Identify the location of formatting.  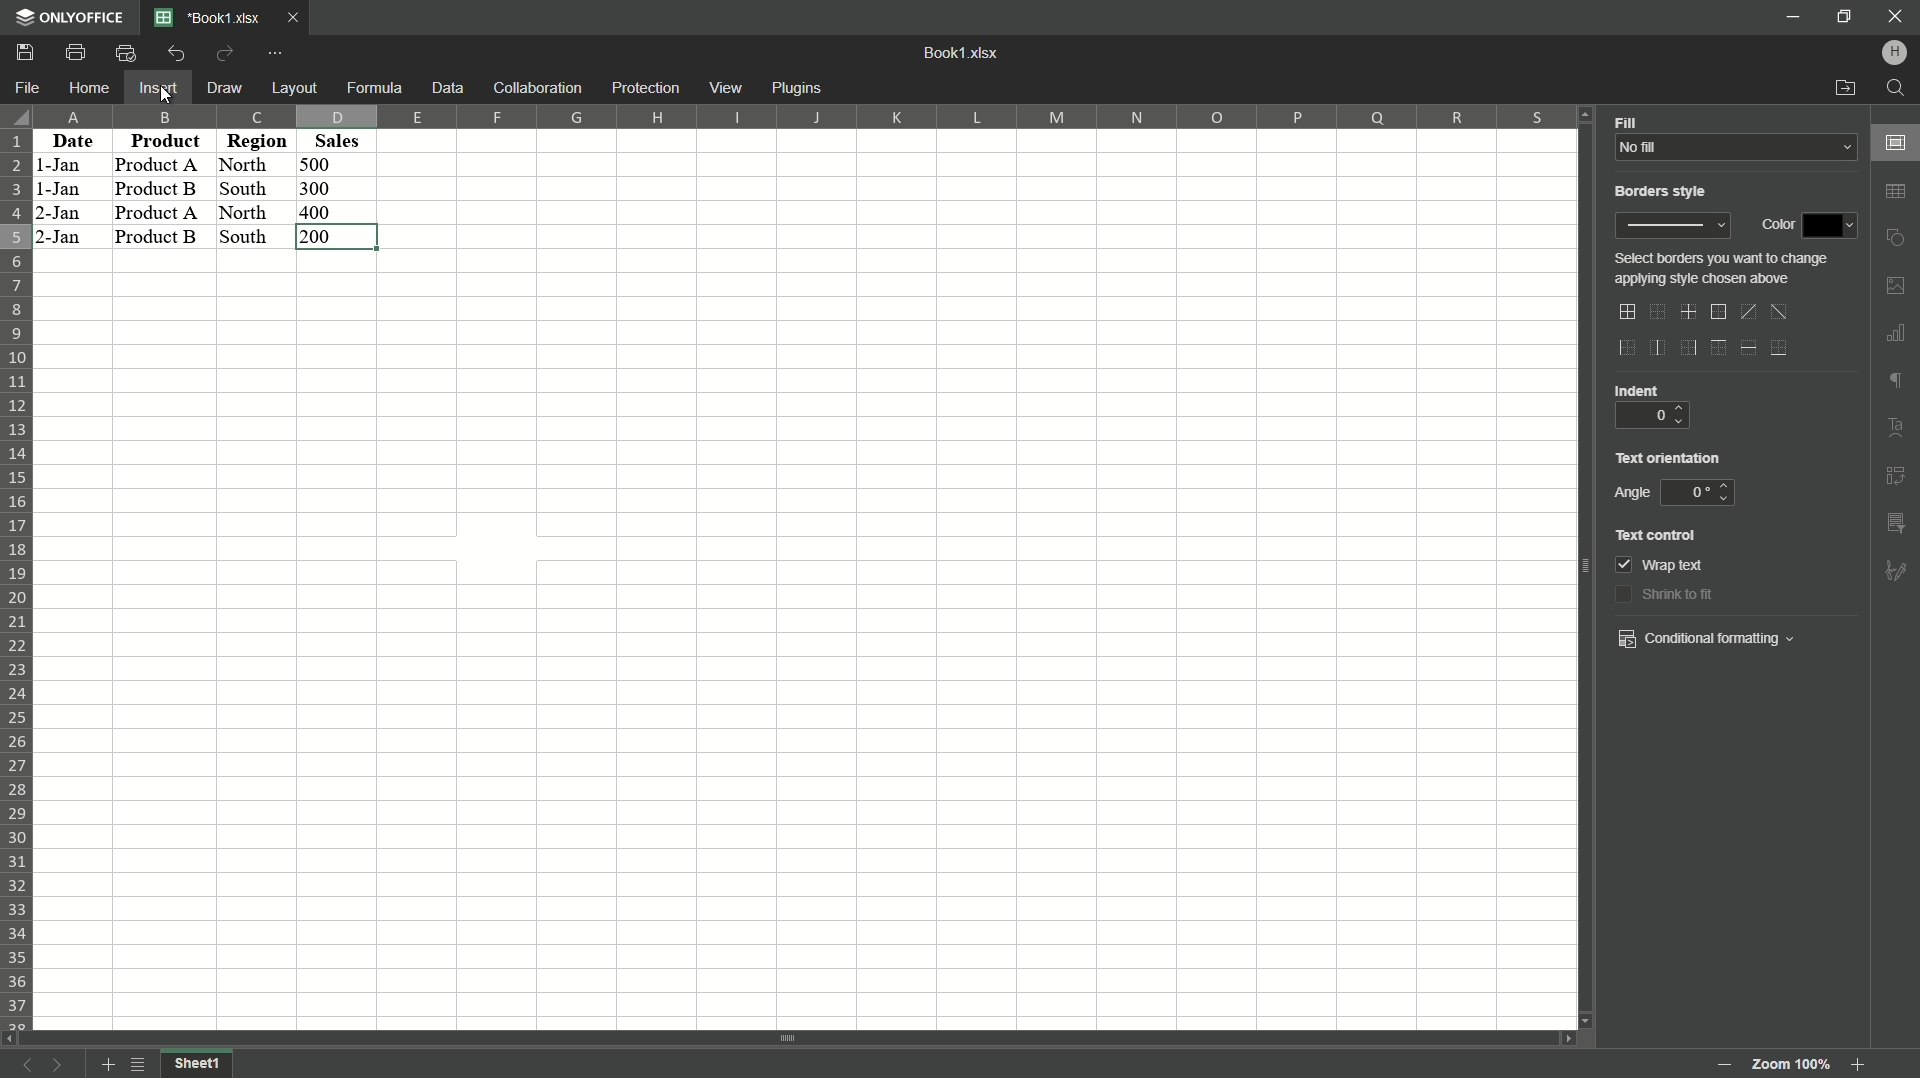
(1896, 569).